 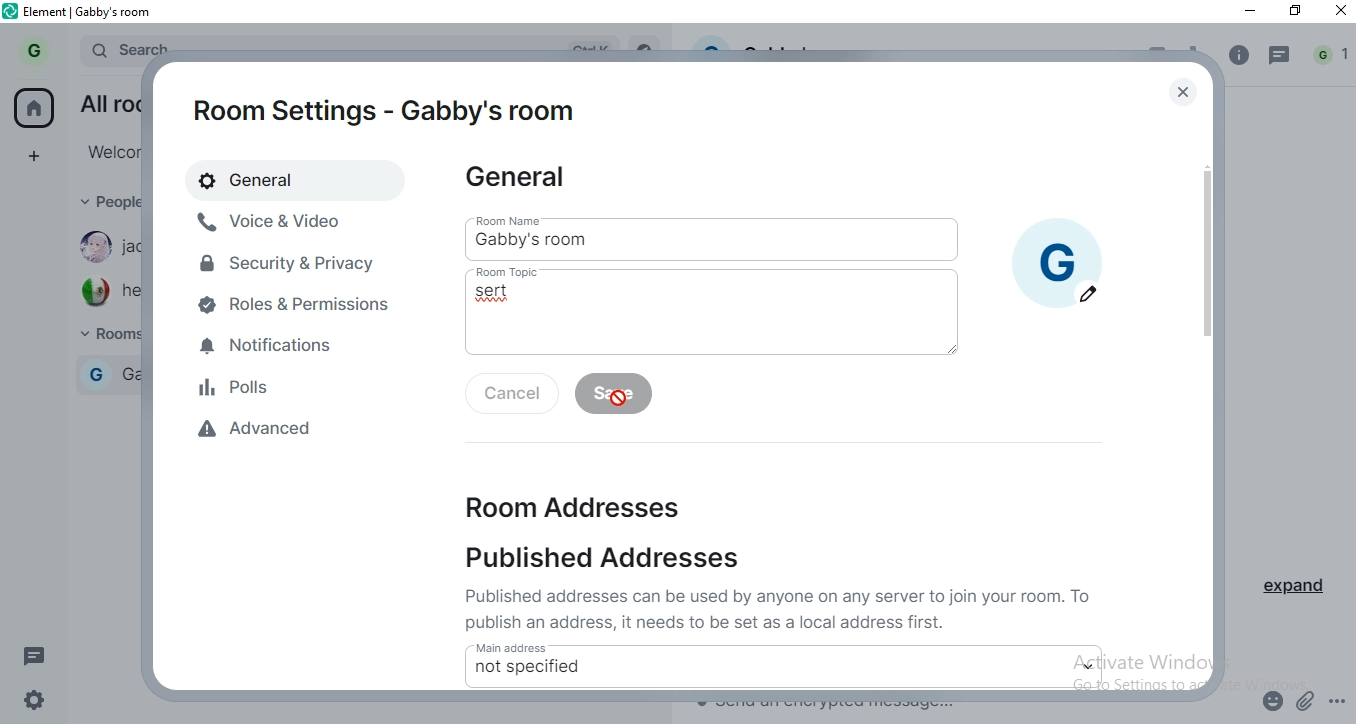 I want to click on attachment, so click(x=1307, y=700).